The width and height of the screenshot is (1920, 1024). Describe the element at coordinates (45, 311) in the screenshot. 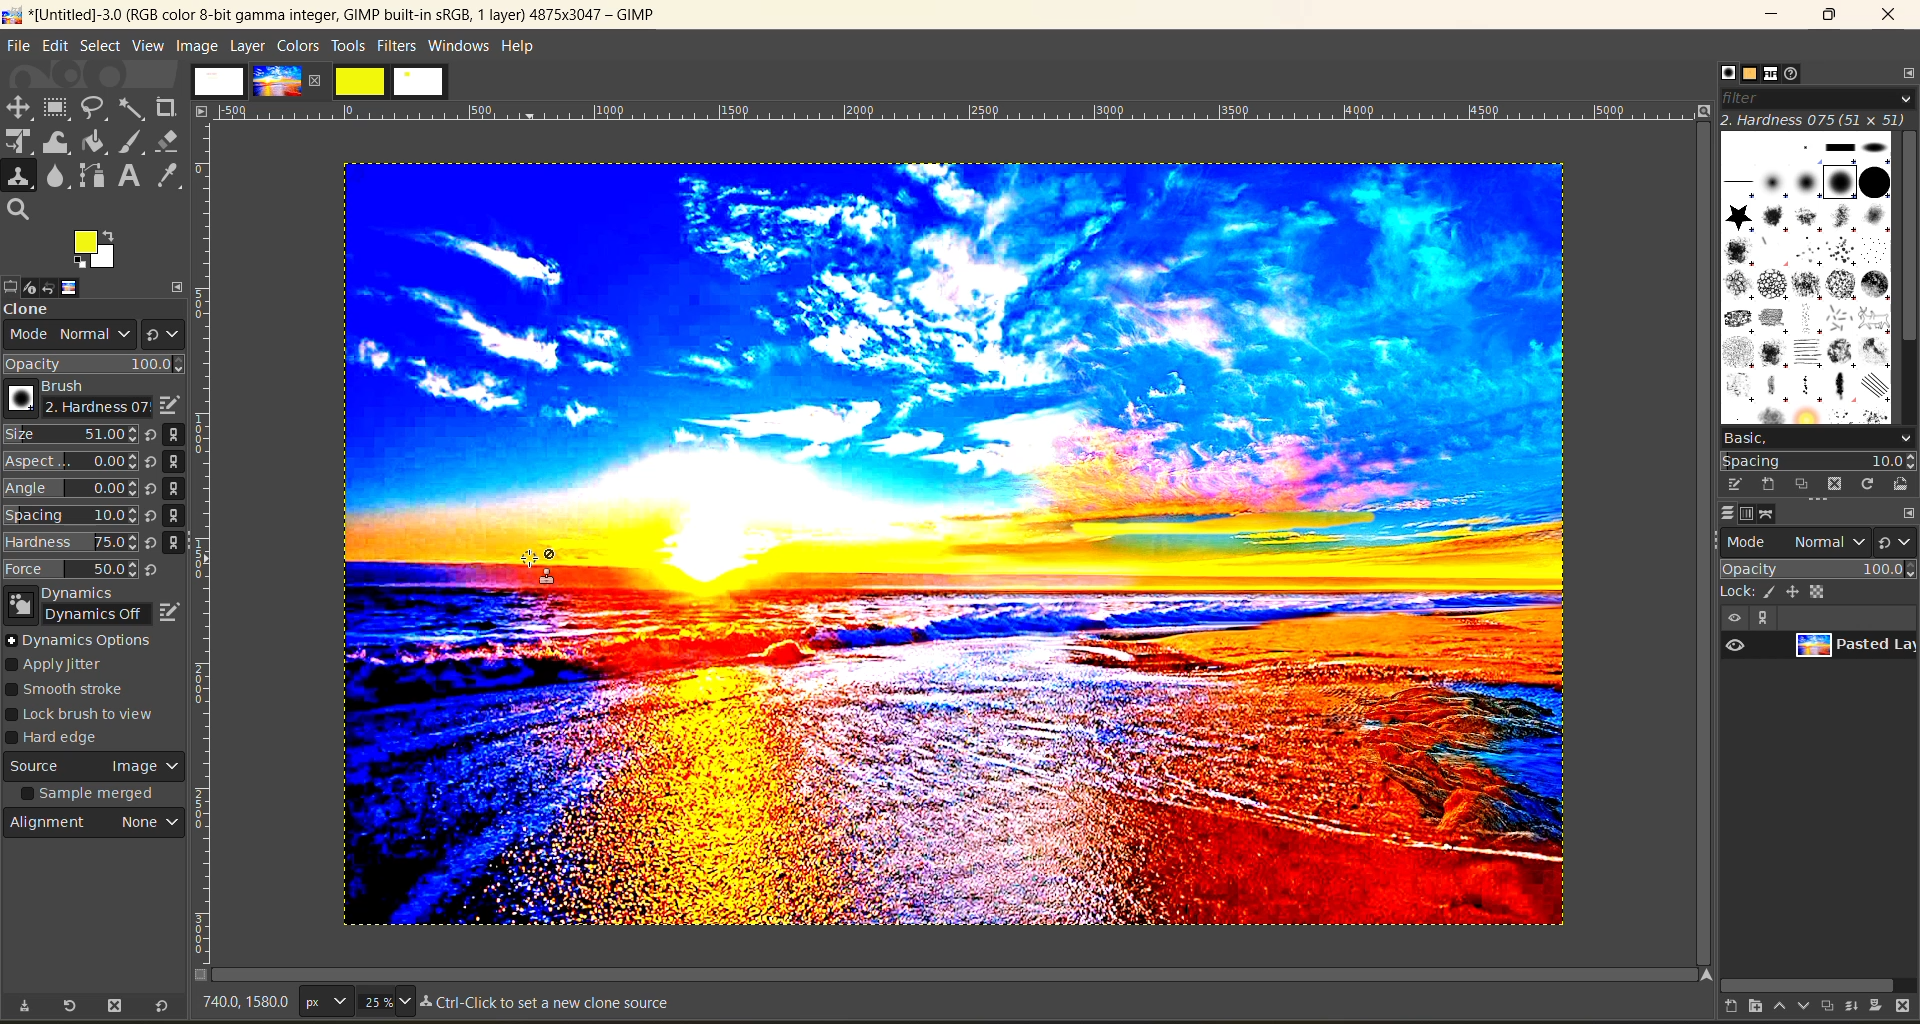

I see `clone` at that location.